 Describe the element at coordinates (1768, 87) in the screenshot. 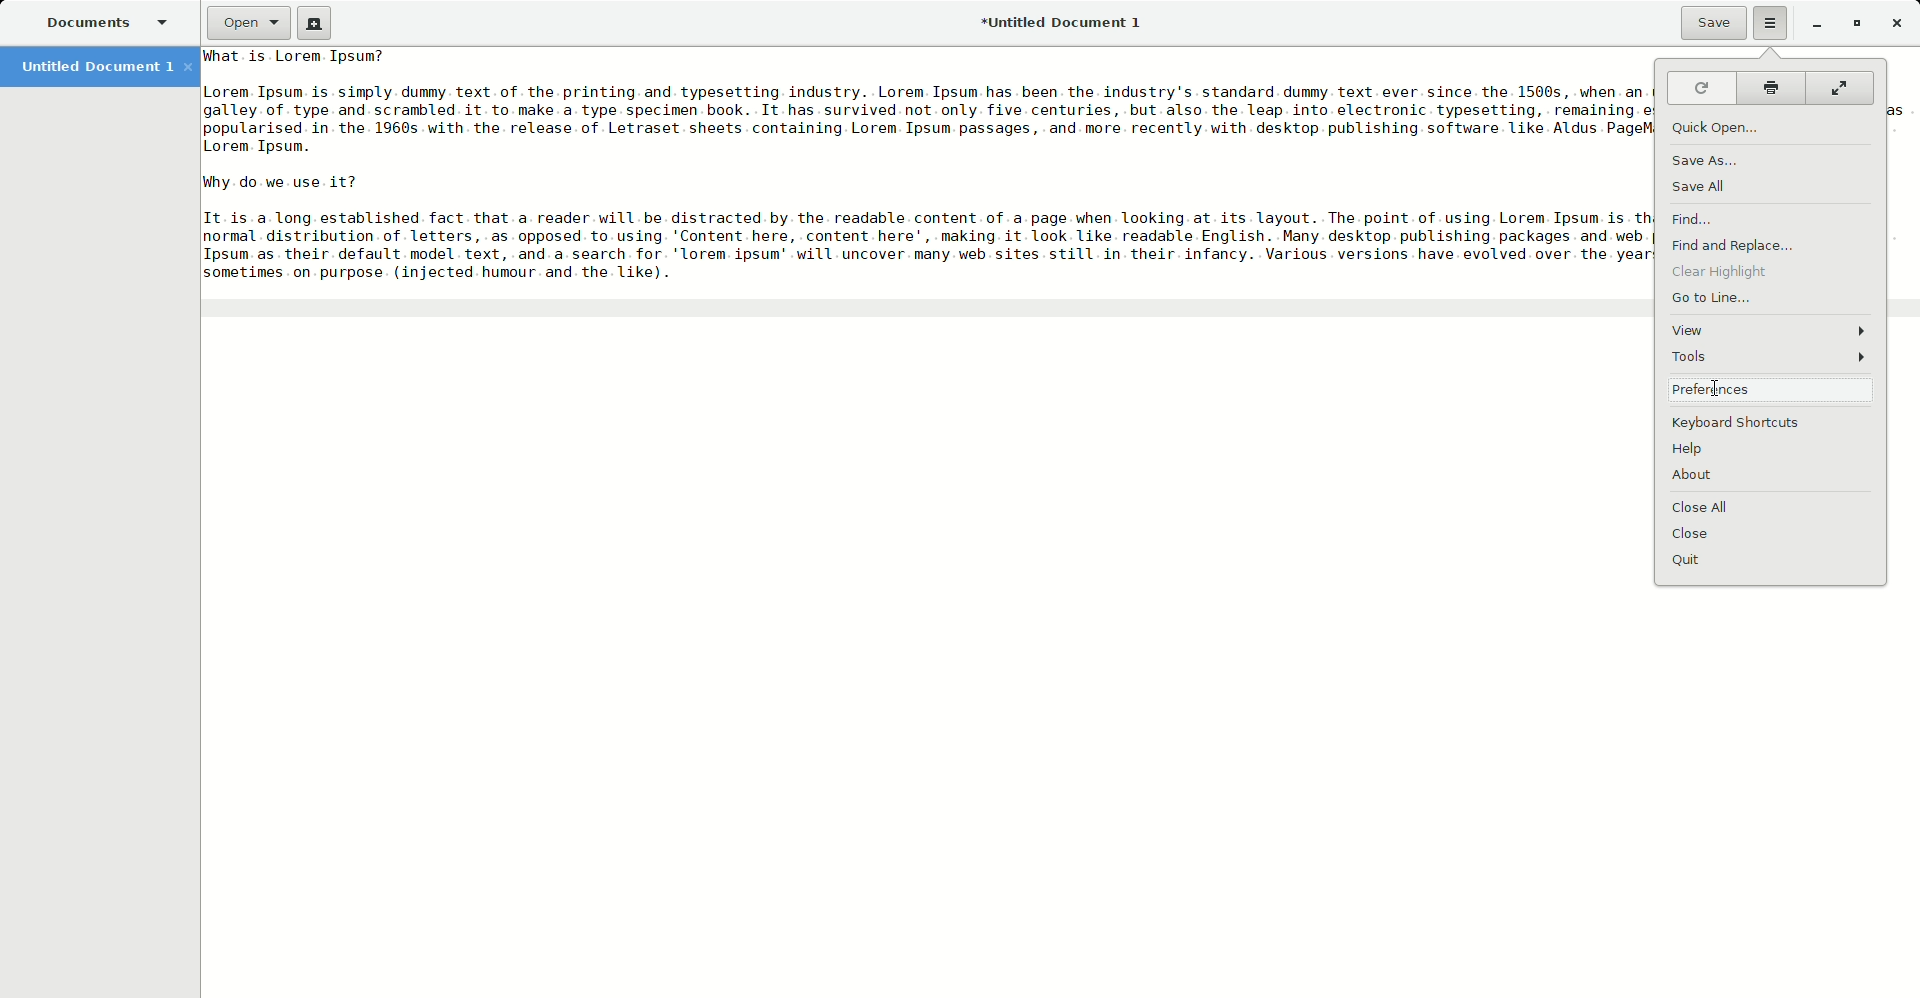

I see `Print` at that location.